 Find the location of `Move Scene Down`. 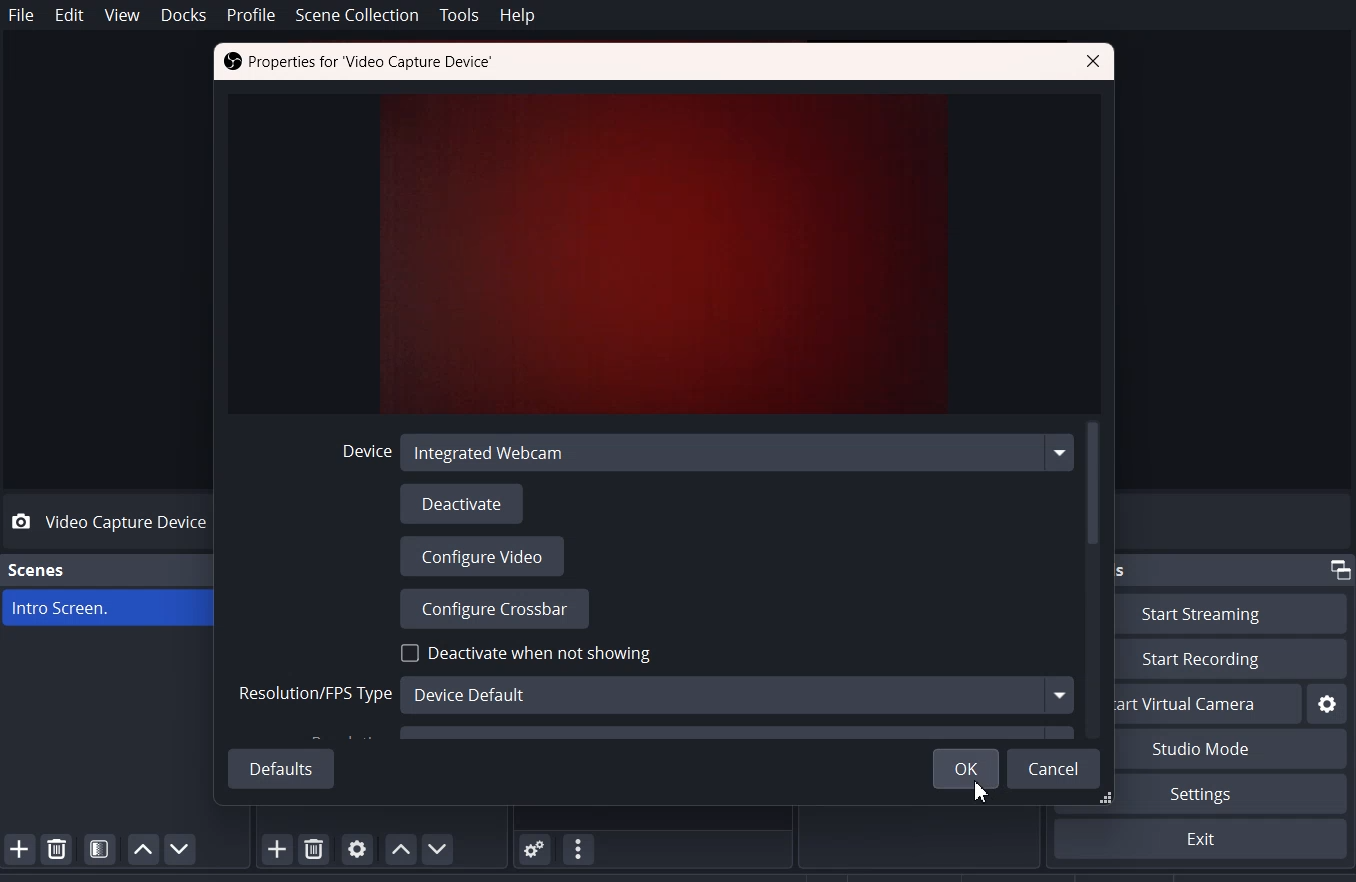

Move Scene Down is located at coordinates (181, 848).